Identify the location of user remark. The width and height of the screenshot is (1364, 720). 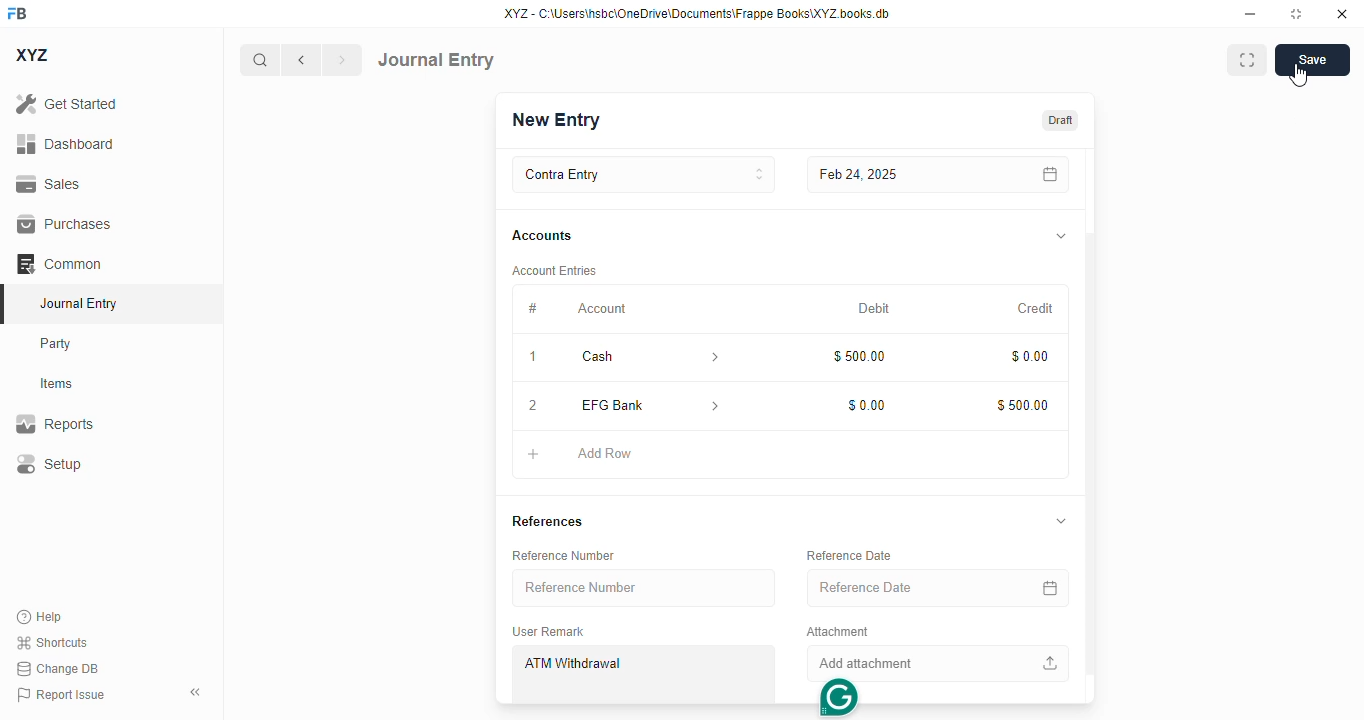
(550, 632).